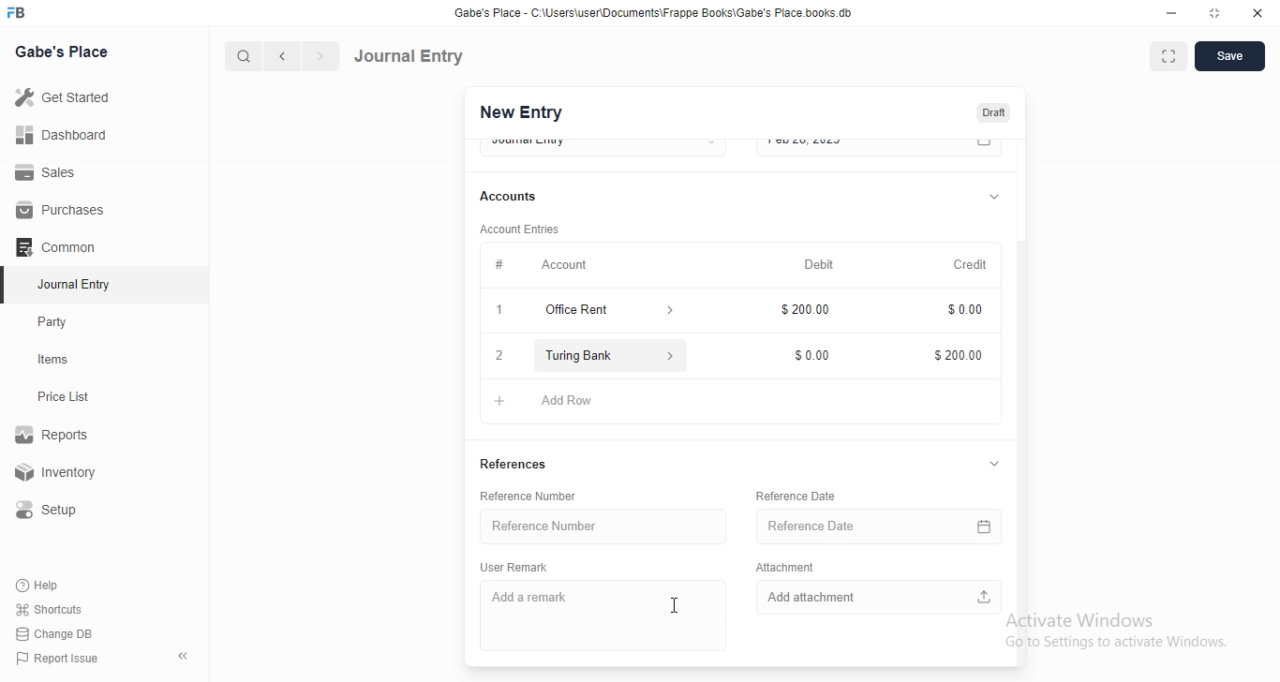  Describe the element at coordinates (500, 264) in the screenshot. I see `` at that location.